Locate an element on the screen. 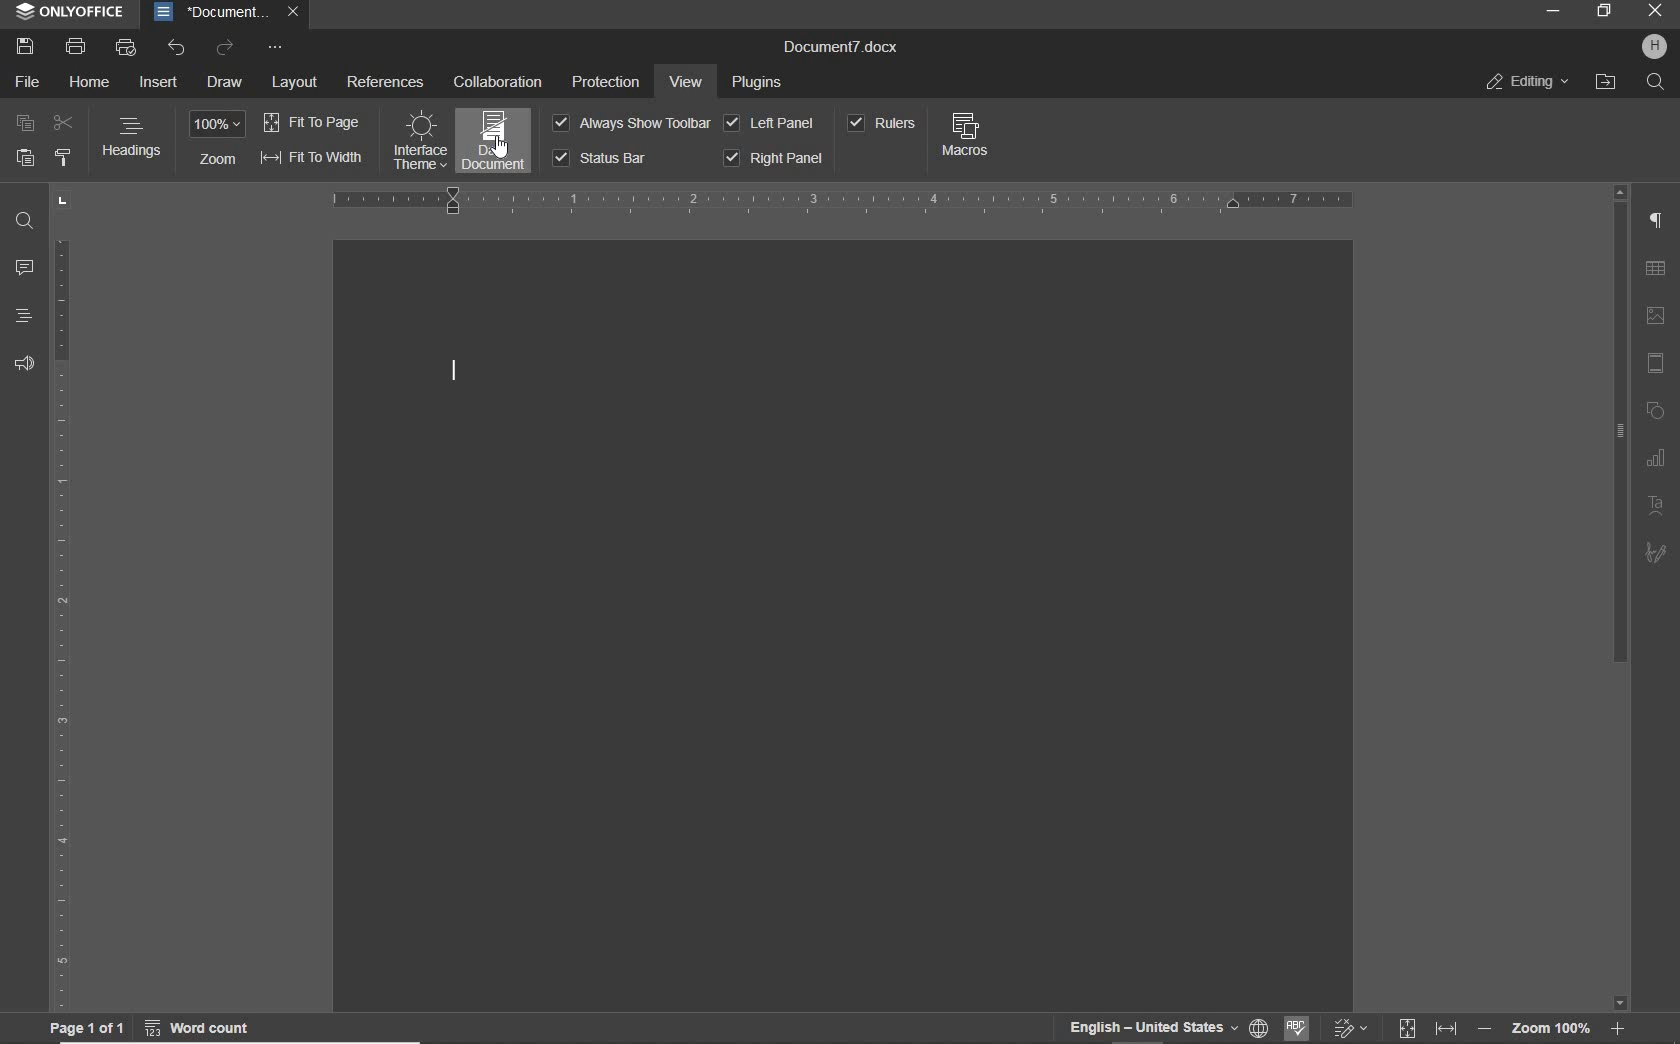 This screenshot has width=1680, height=1044. COPY STYLE is located at coordinates (65, 159).